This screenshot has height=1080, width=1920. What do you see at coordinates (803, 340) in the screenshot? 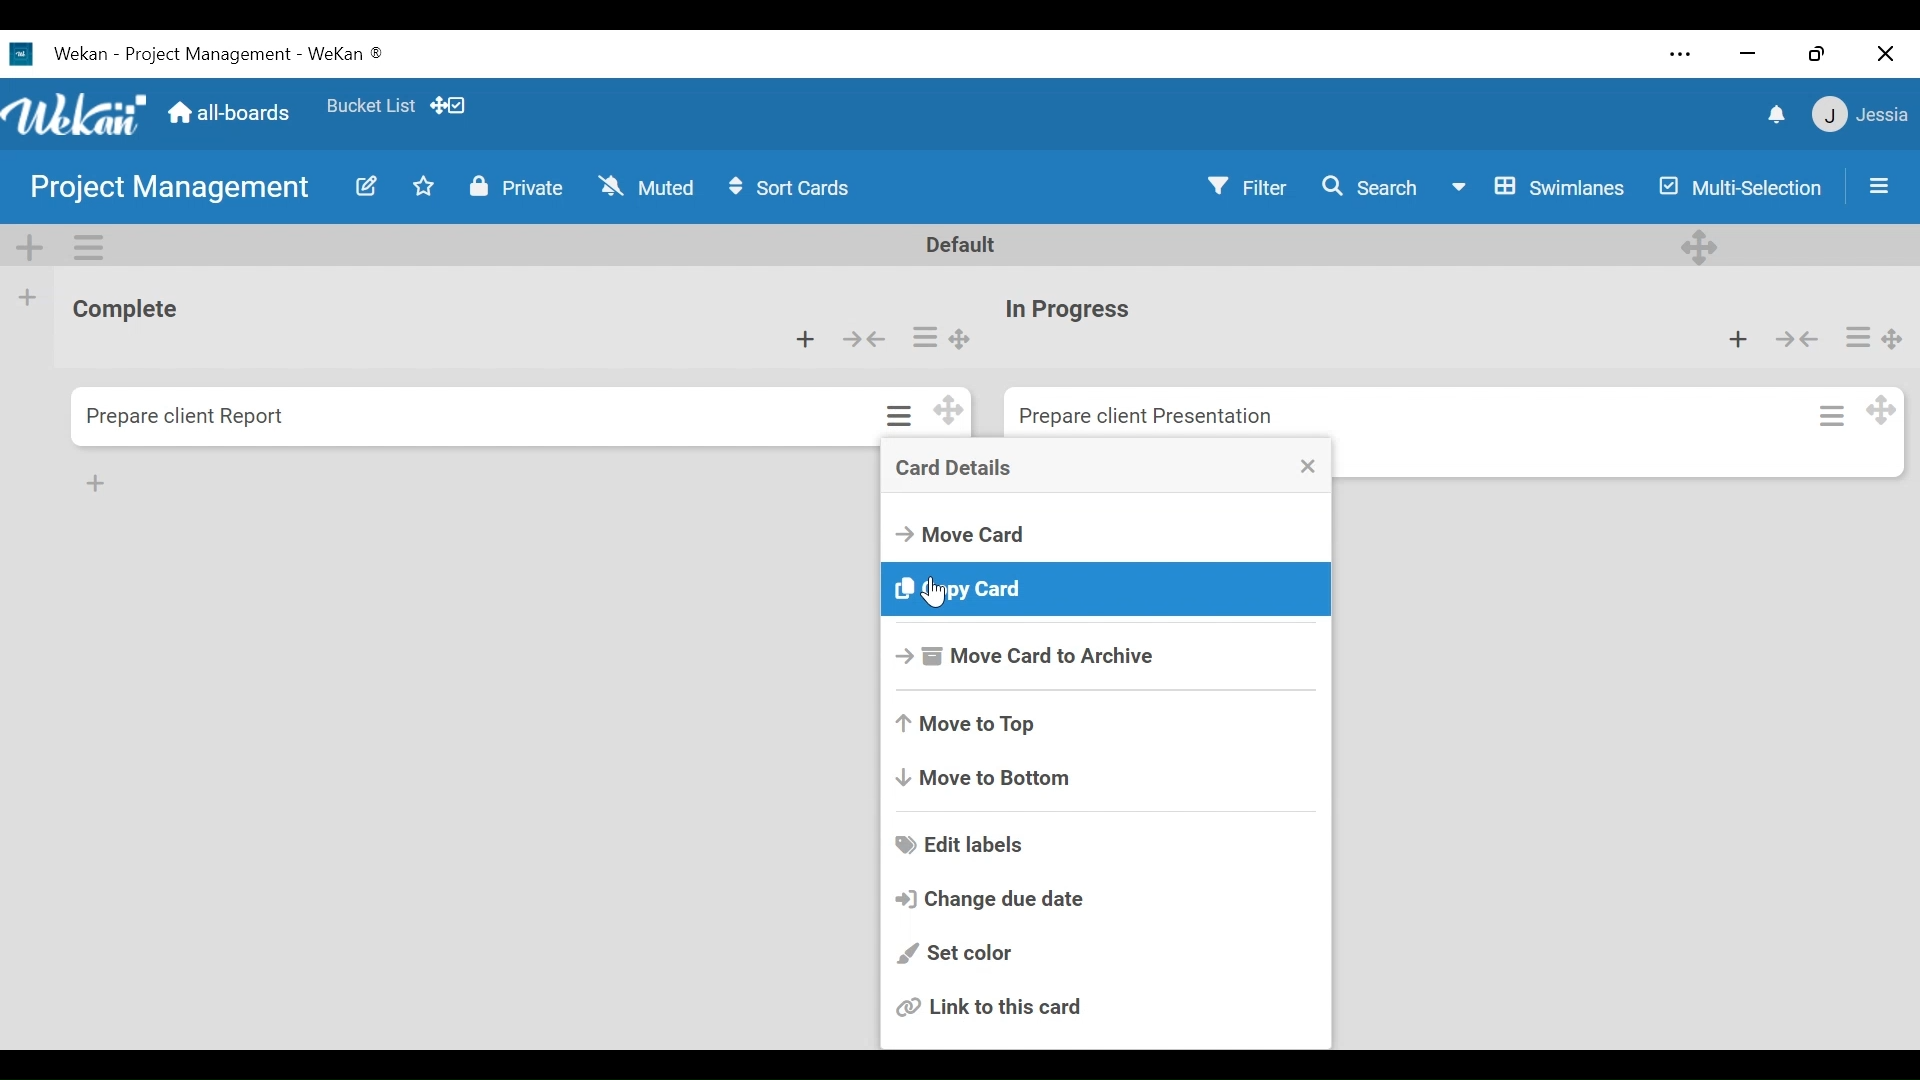
I see `Add card to top of the list` at bounding box center [803, 340].